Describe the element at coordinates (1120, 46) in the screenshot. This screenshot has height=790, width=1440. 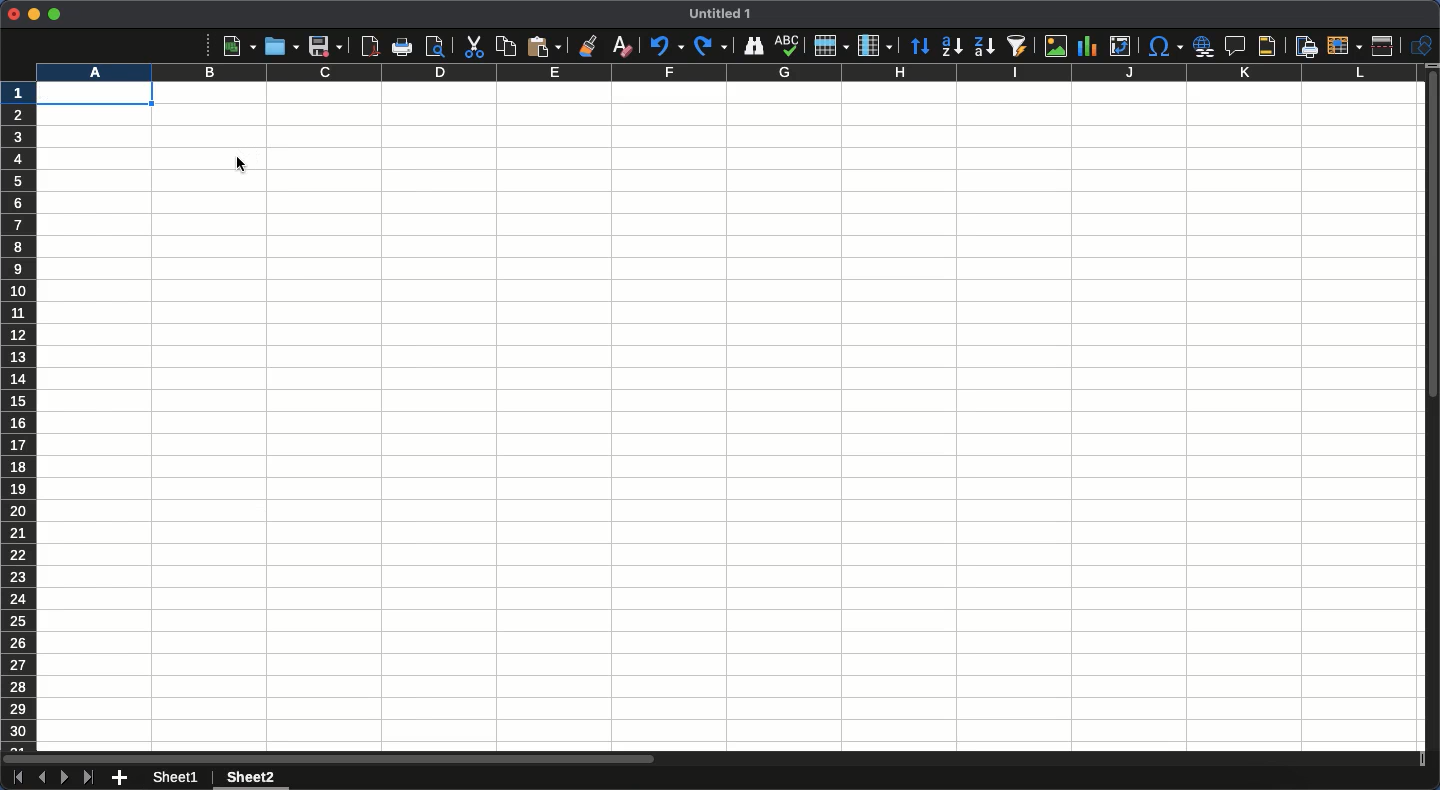
I see `Pivot table` at that location.